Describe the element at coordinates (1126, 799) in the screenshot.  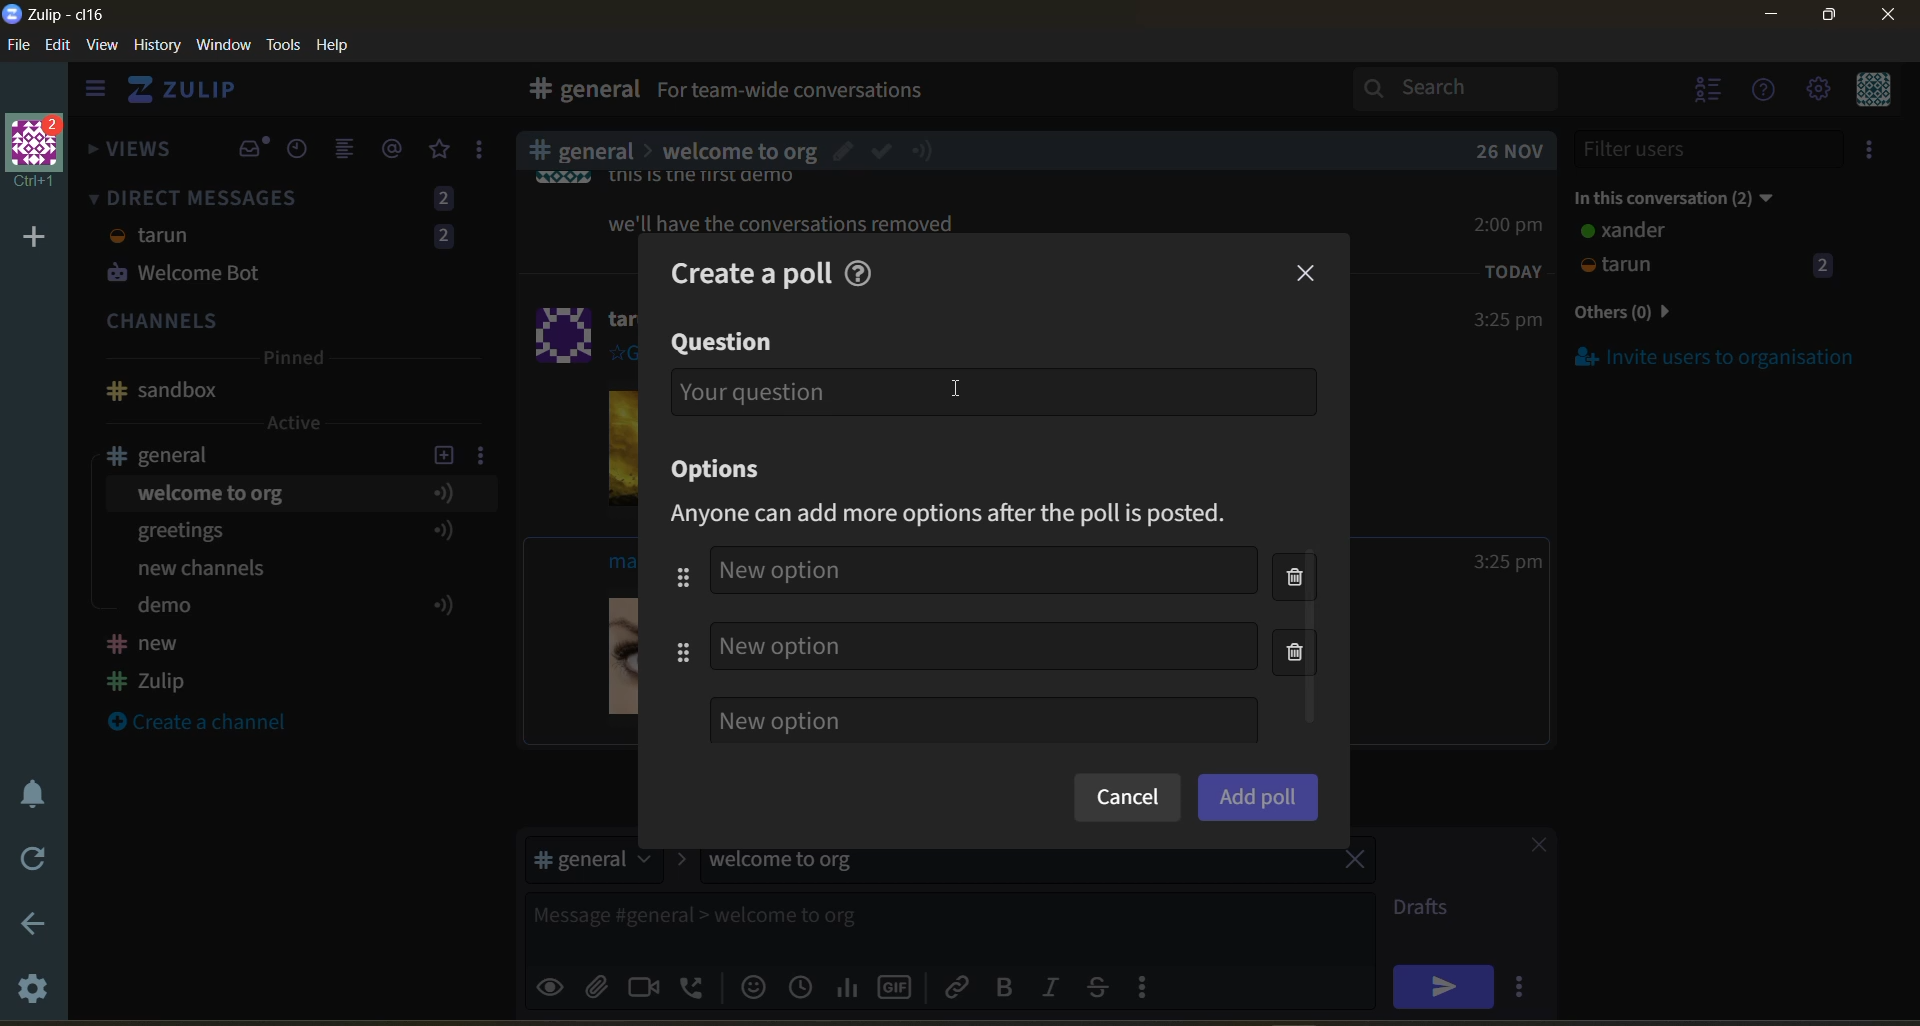
I see `cancel` at that location.